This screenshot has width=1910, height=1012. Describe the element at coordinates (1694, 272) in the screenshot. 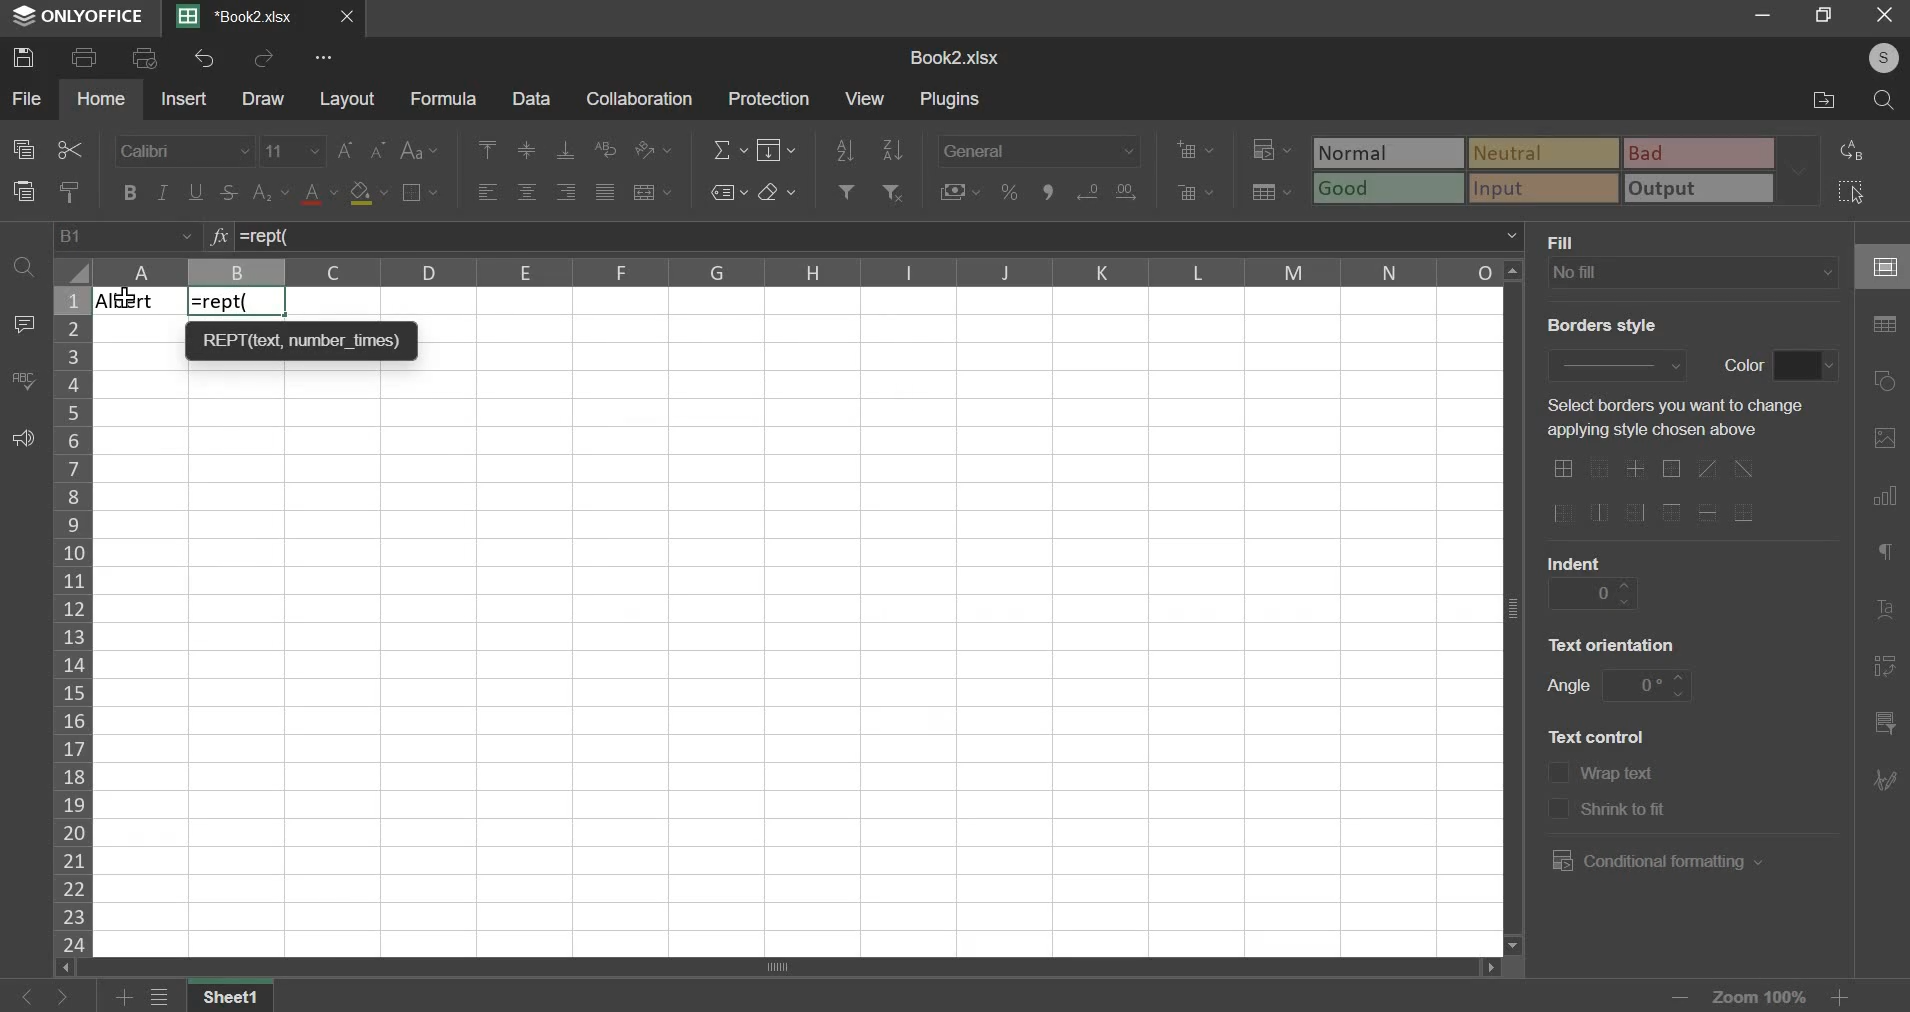

I see `background fill` at that location.